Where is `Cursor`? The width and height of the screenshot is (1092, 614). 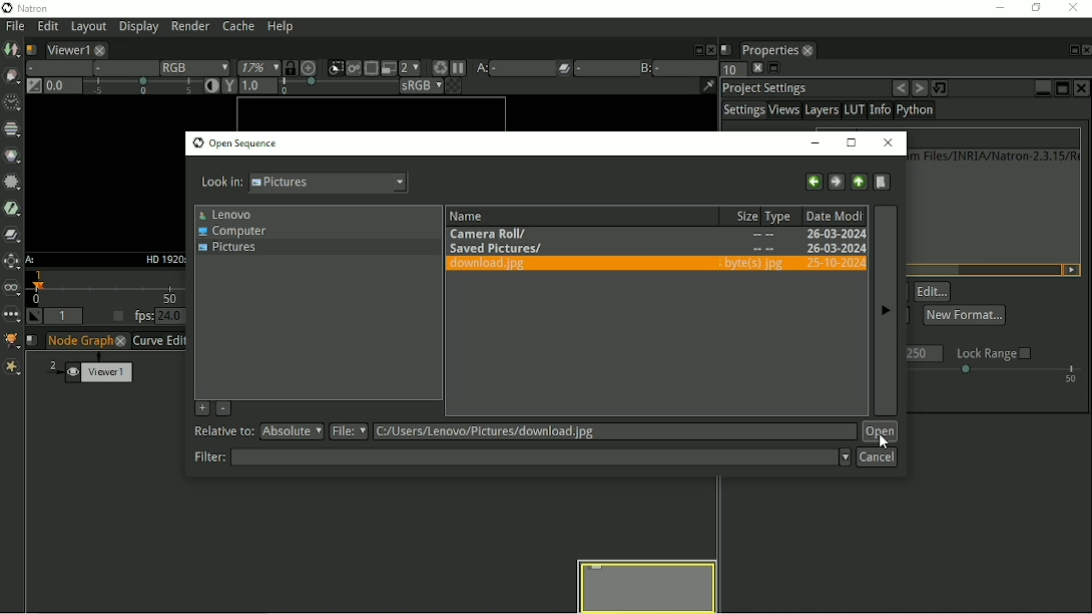
Cursor is located at coordinates (882, 441).